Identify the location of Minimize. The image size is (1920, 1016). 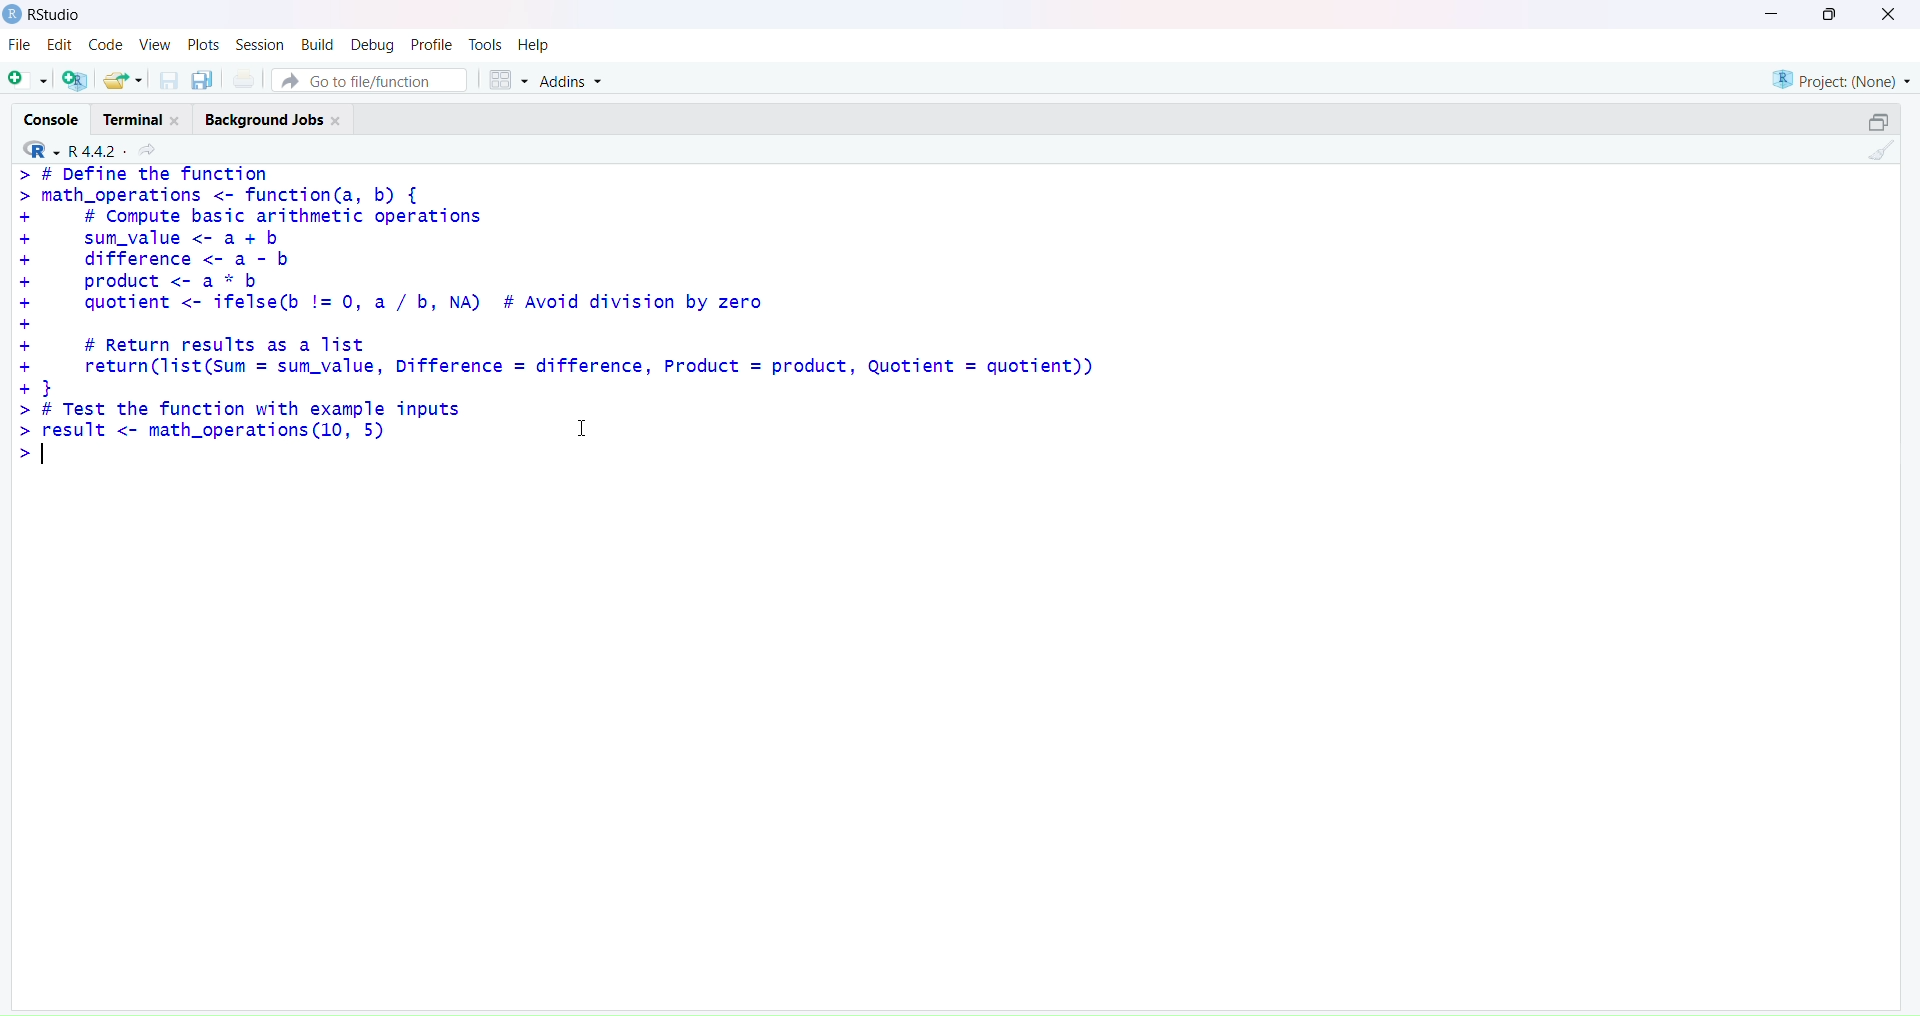
(1773, 12).